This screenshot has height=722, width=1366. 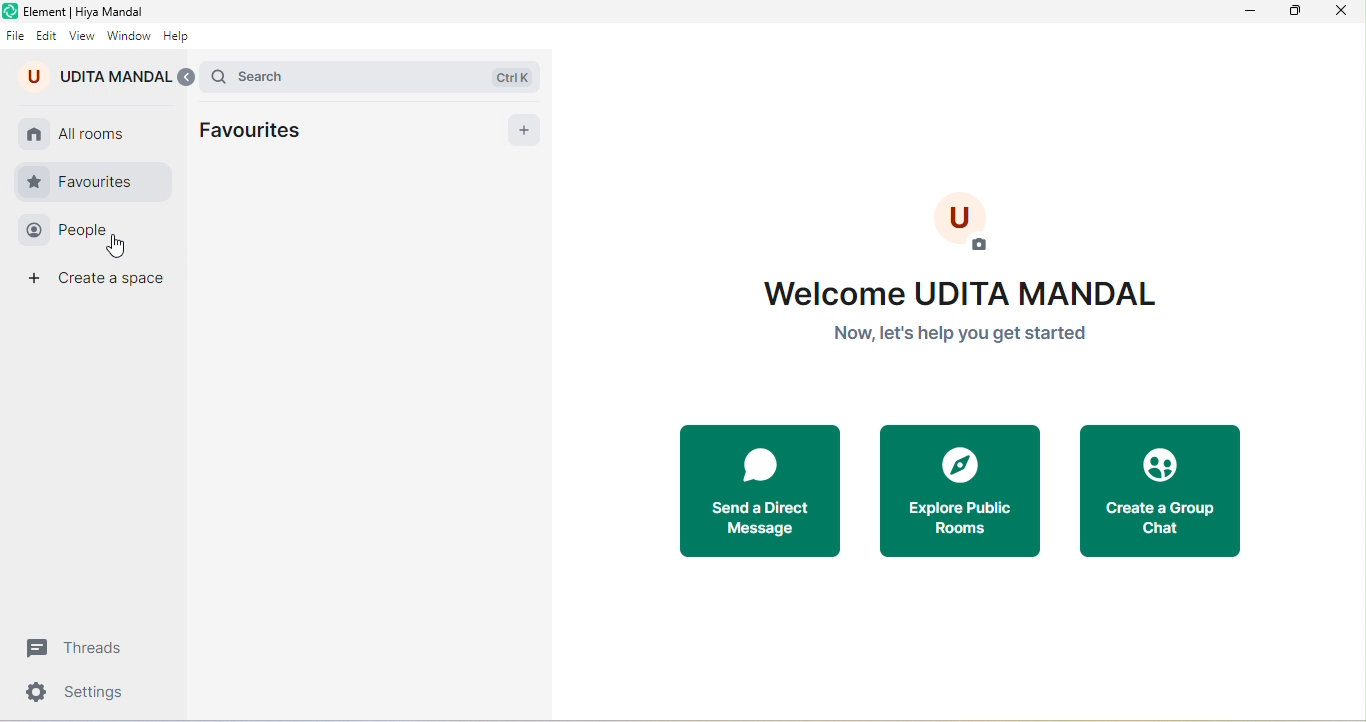 I want to click on threads, so click(x=85, y=647).